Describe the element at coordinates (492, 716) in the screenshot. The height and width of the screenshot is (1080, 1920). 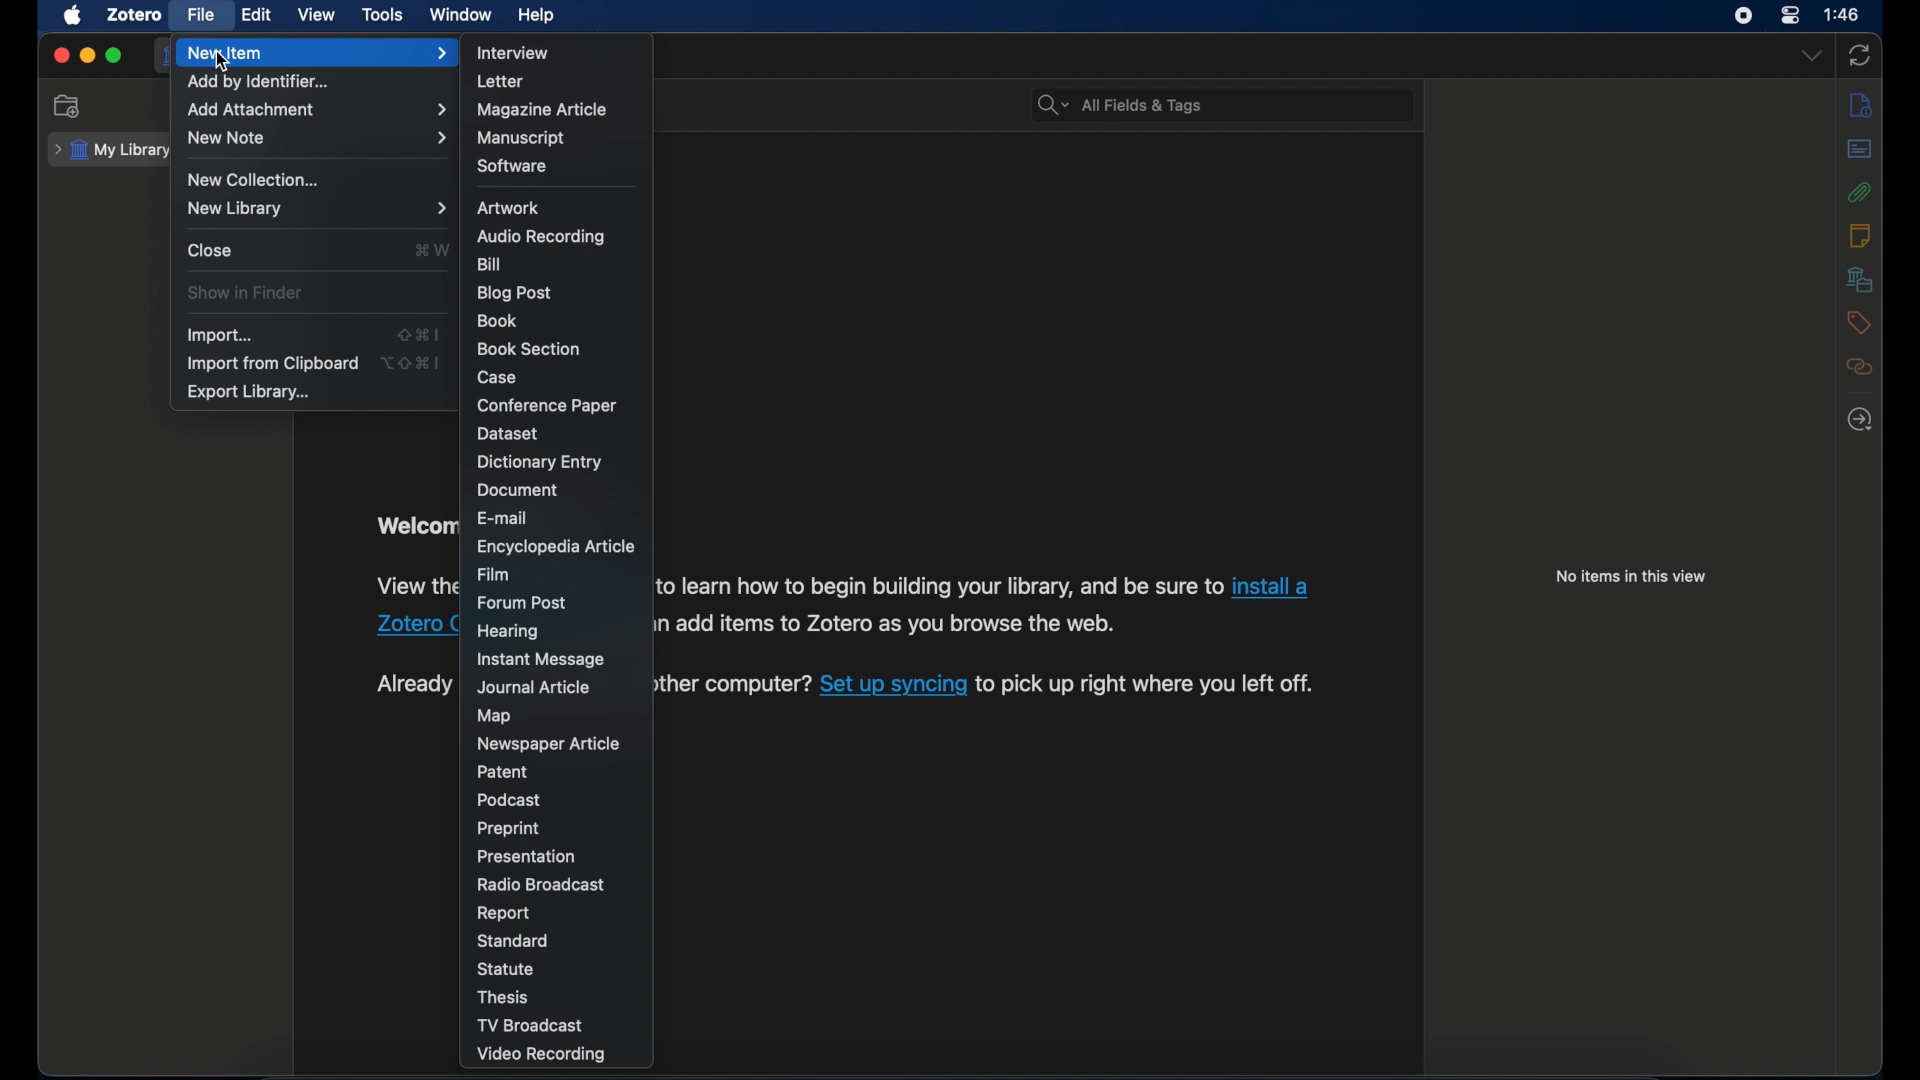
I see `map` at that location.